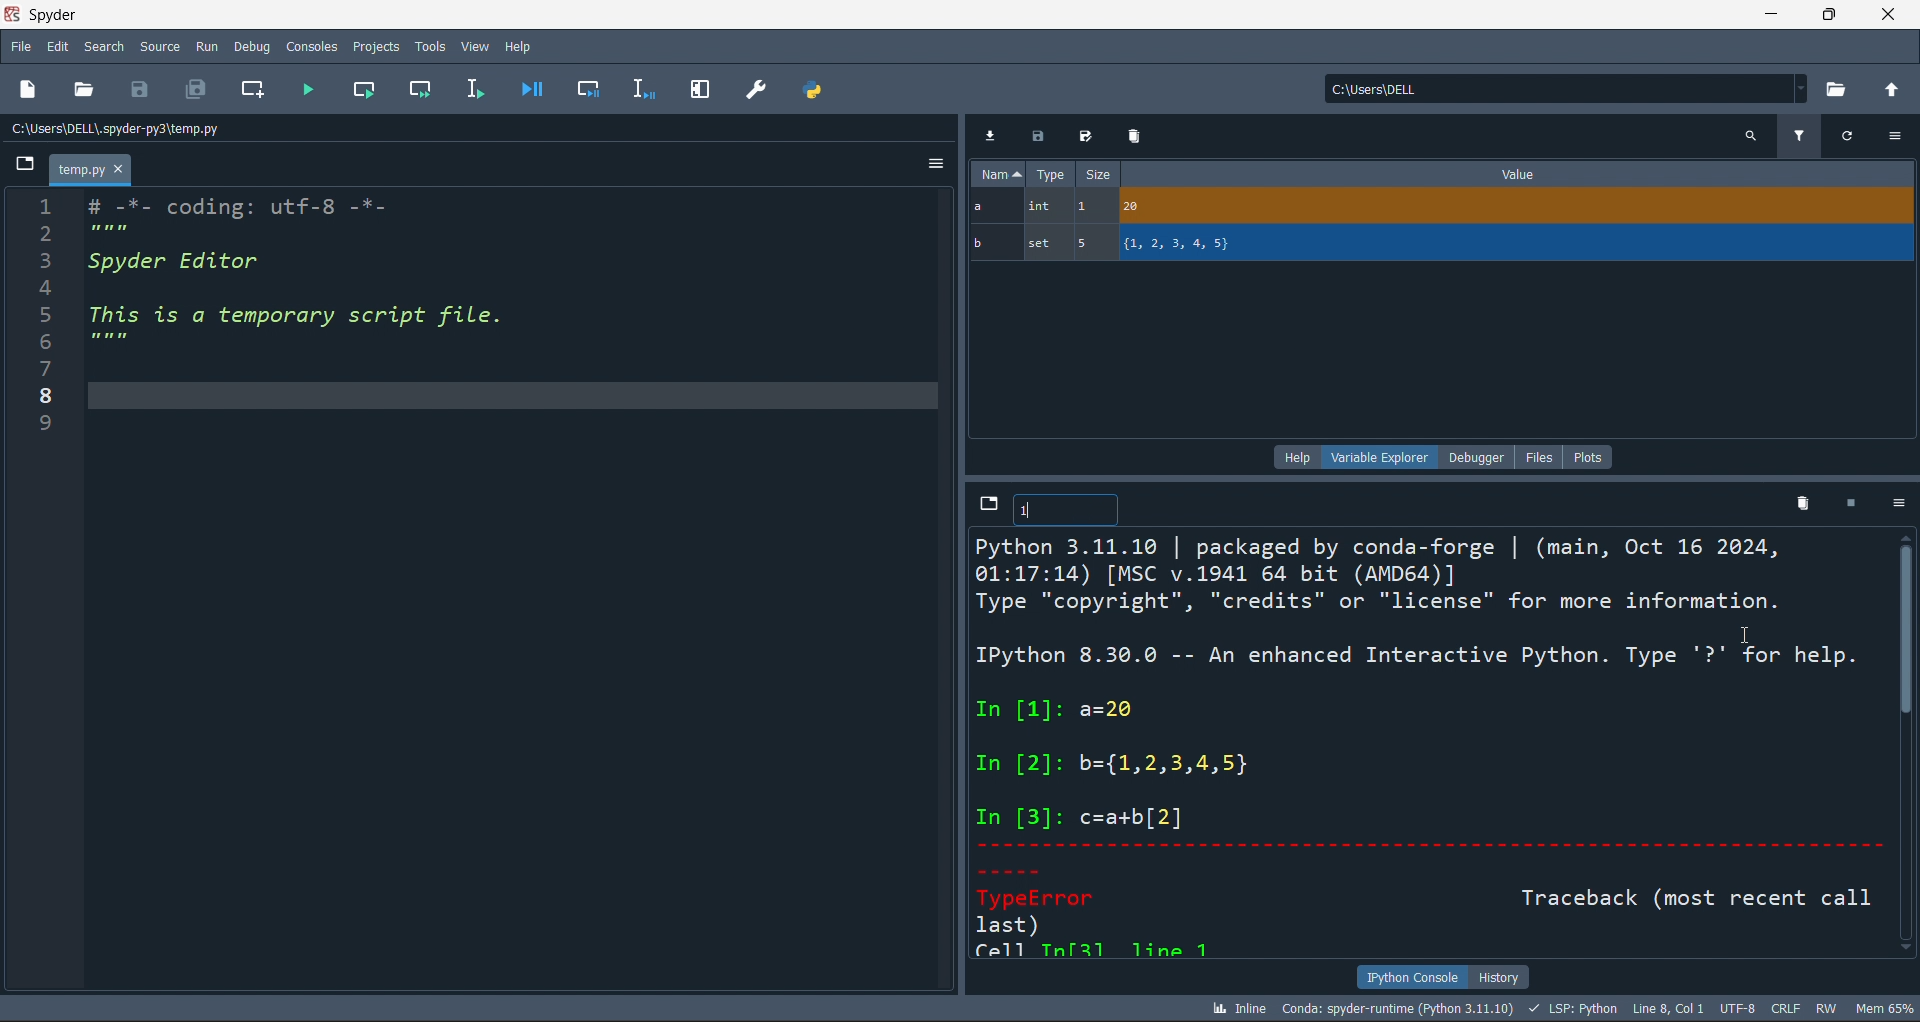 The image size is (1920, 1022). What do you see at coordinates (1051, 176) in the screenshot?
I see `type` at bounding box center [1051, 176].